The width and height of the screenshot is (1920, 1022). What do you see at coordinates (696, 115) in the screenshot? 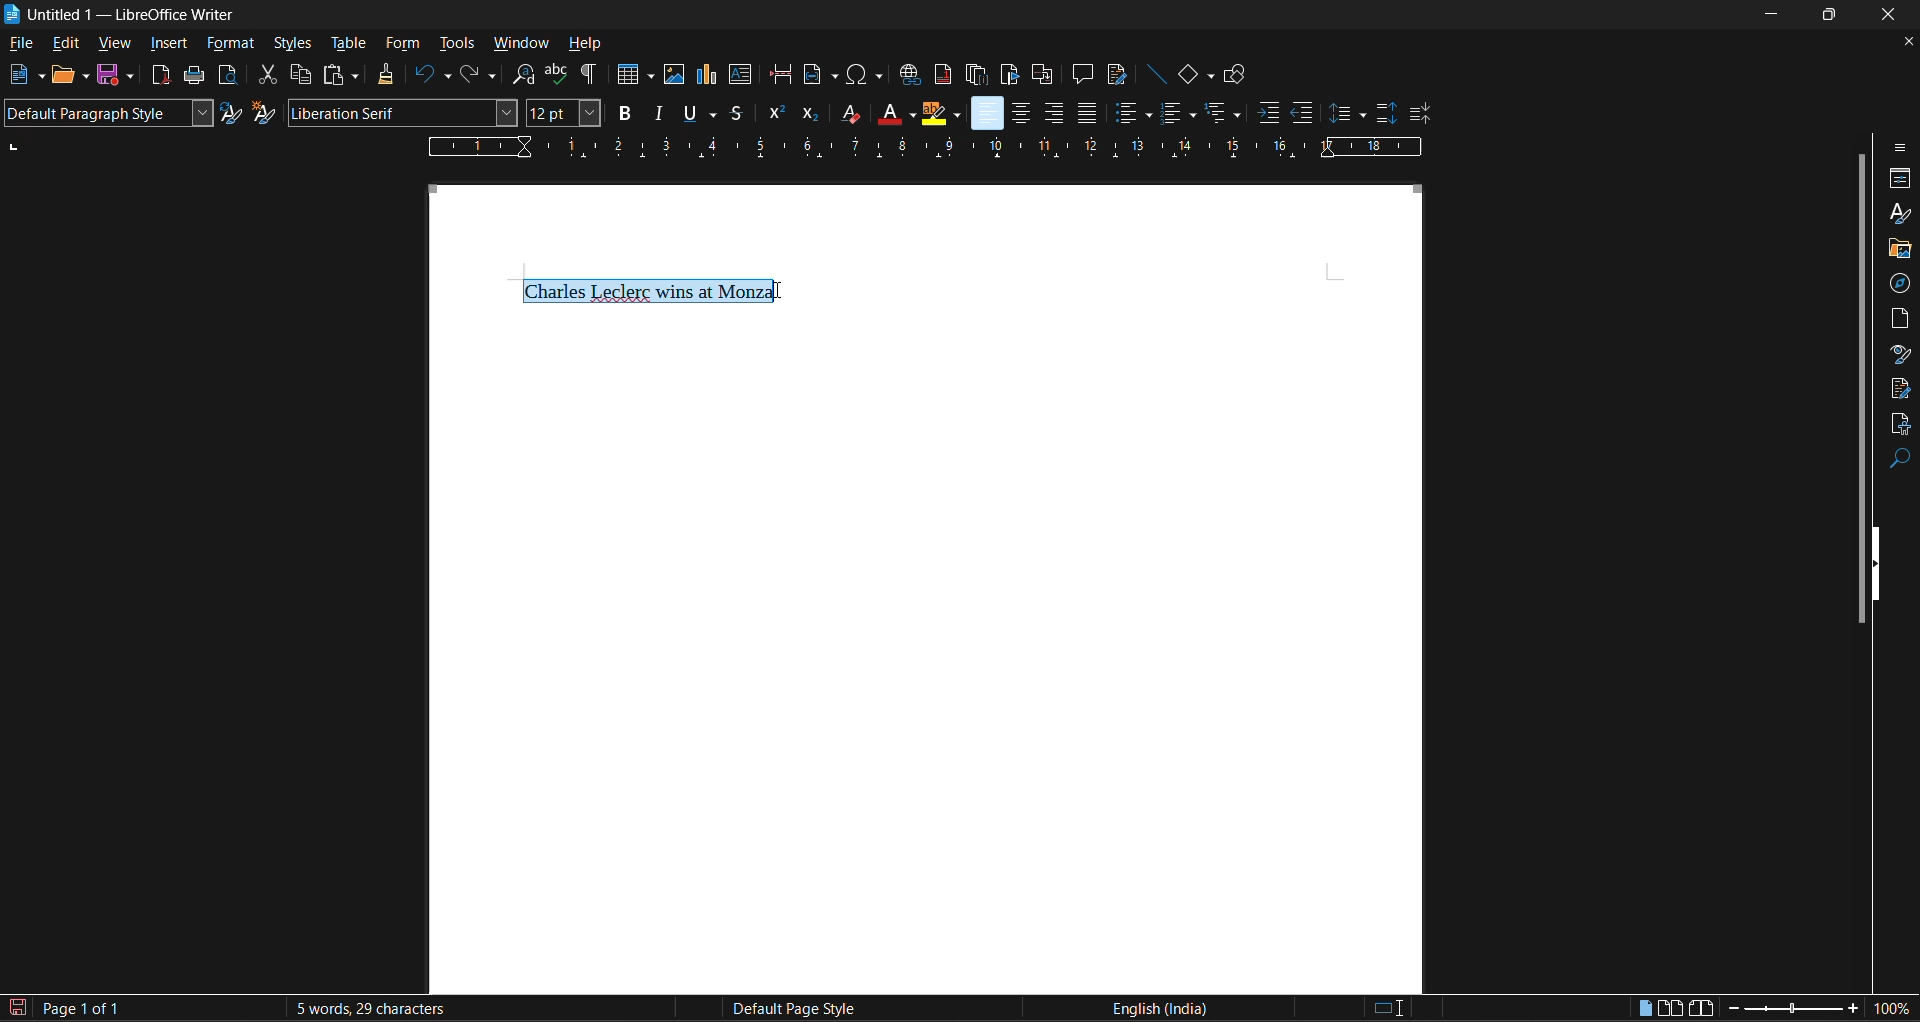
I see `underline` at bounding box center [696, 115].